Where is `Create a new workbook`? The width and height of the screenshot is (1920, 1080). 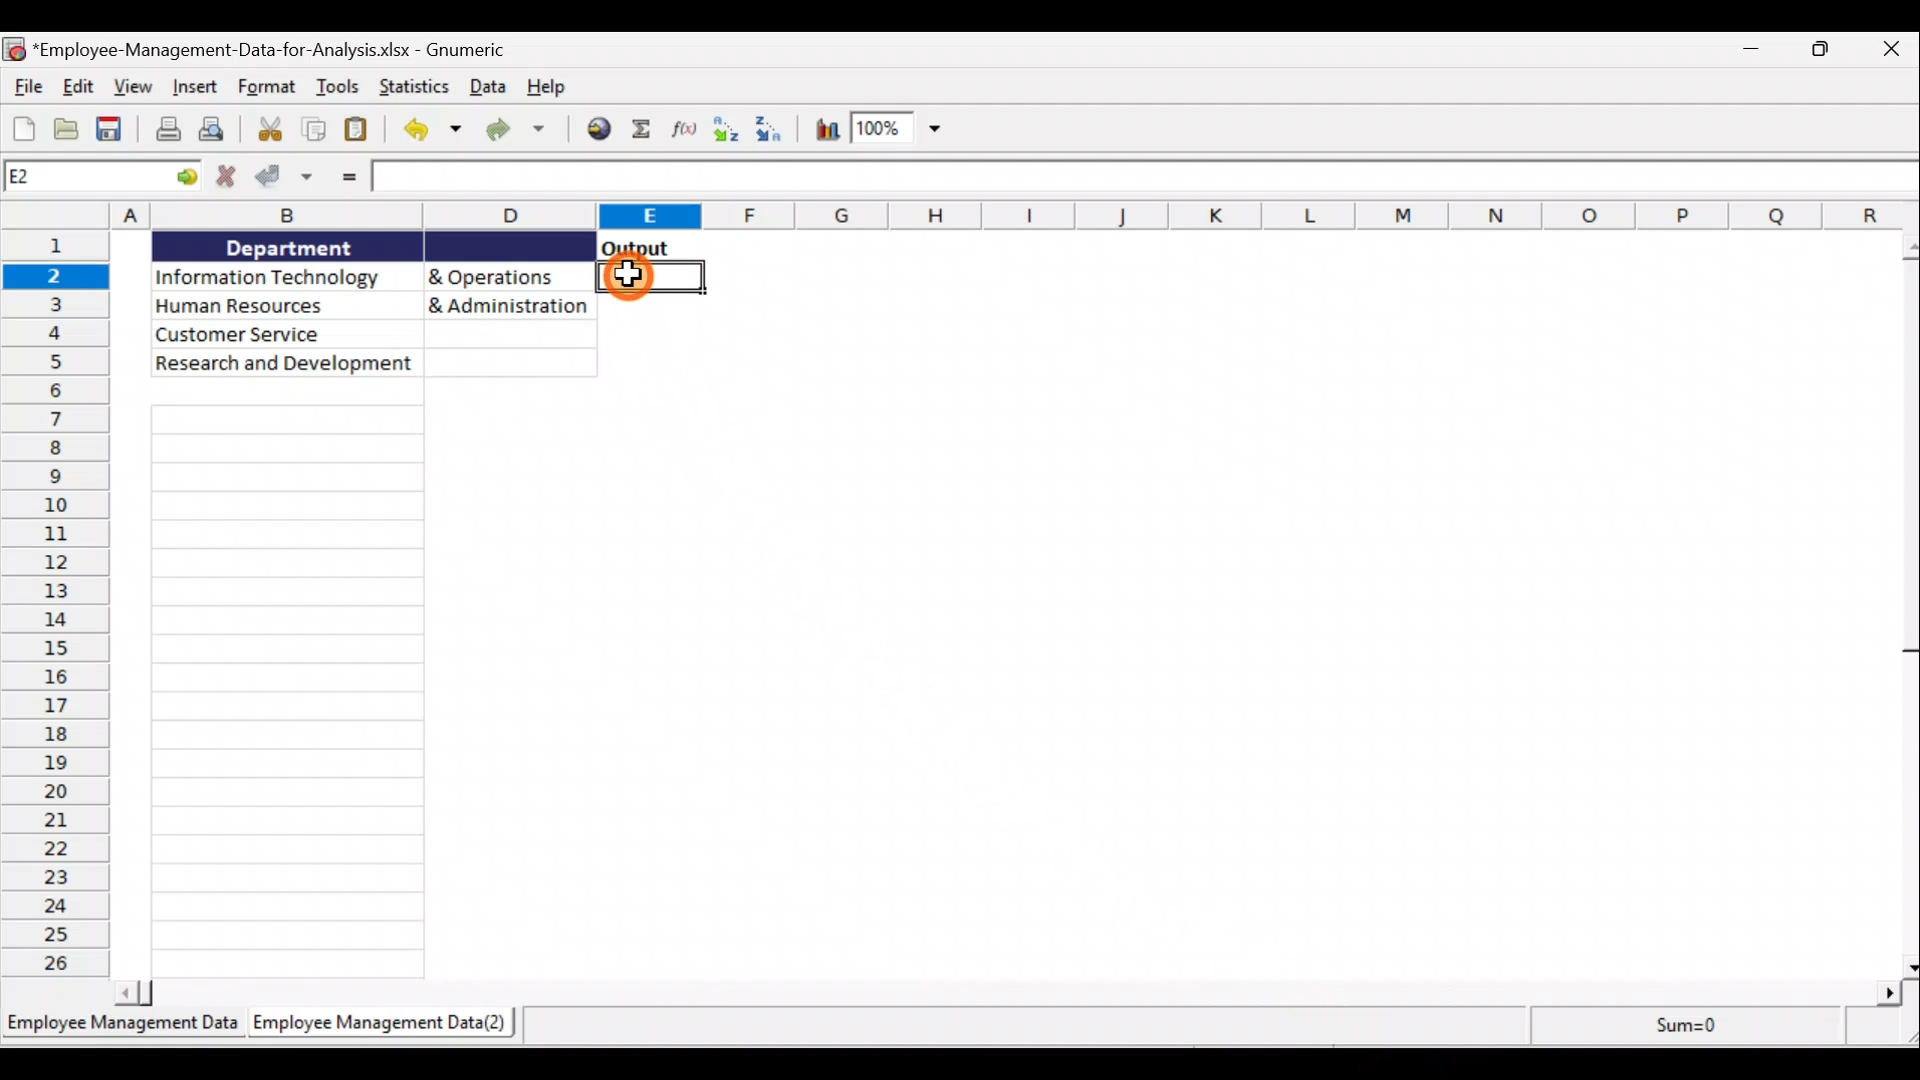 Create a new workbook is located at coordinates (23, 126).